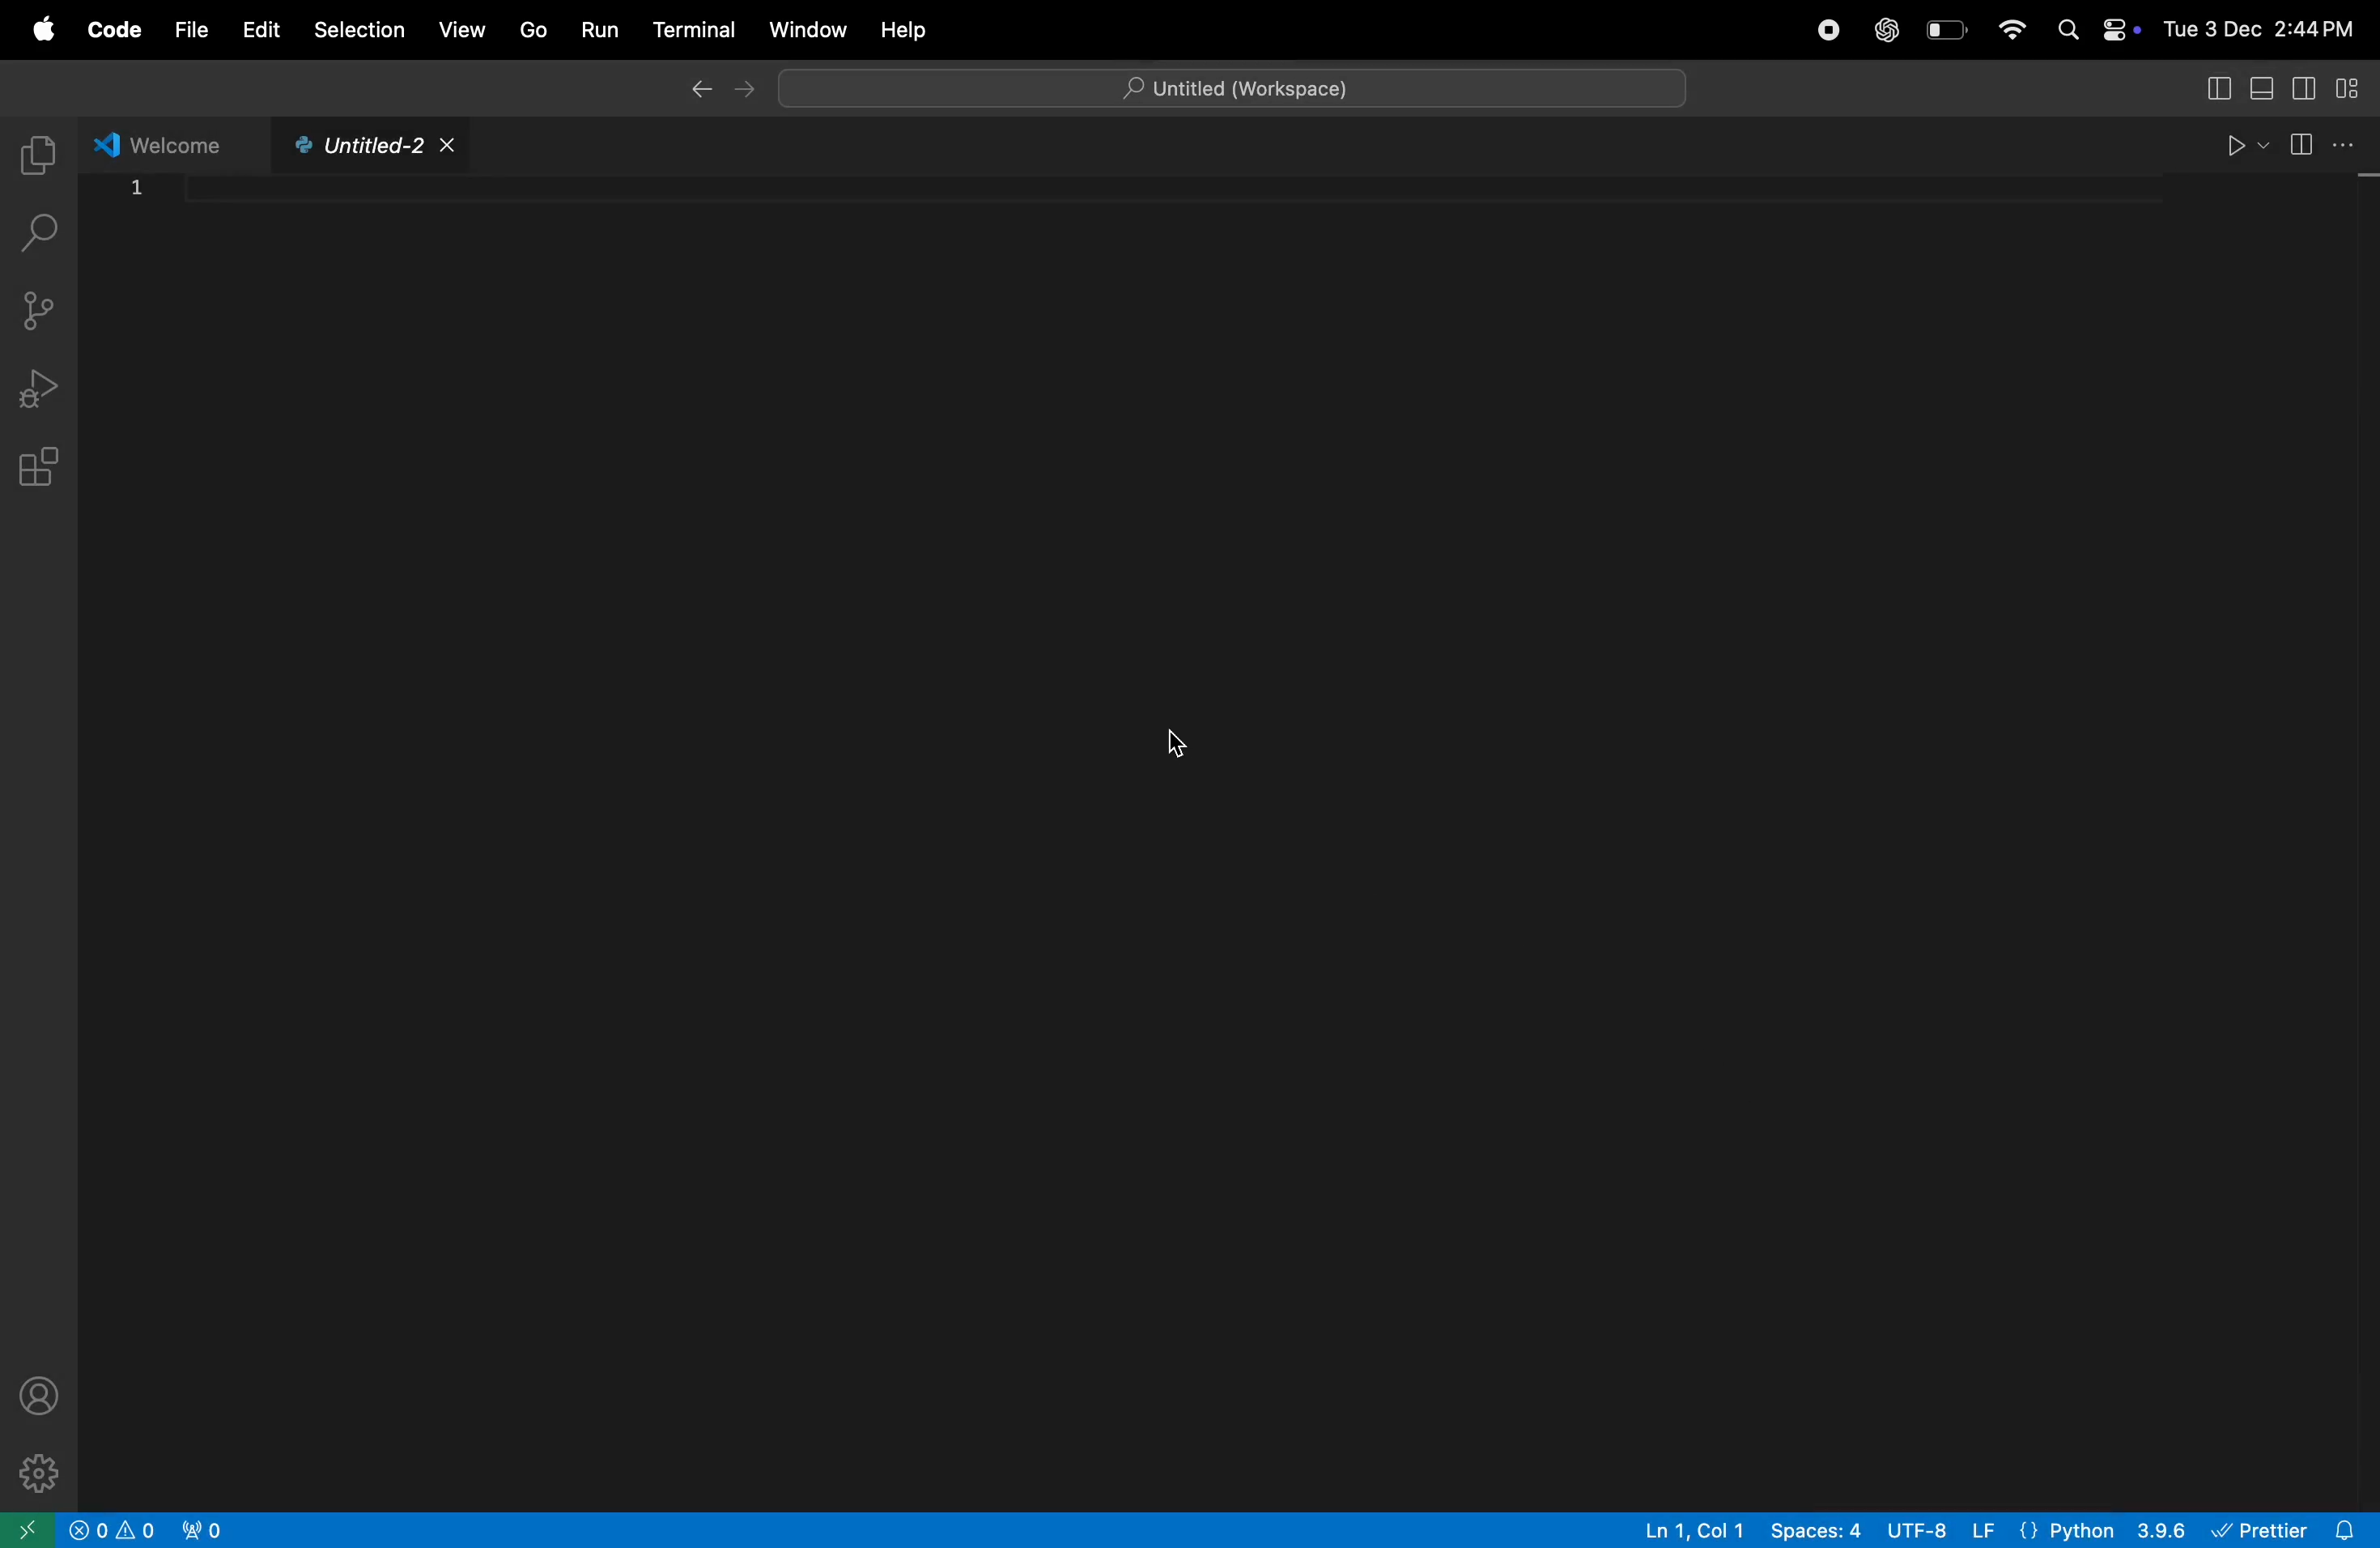  Describe the element at coordinates (465, 29) in the screenshot. I see `view` at that location.